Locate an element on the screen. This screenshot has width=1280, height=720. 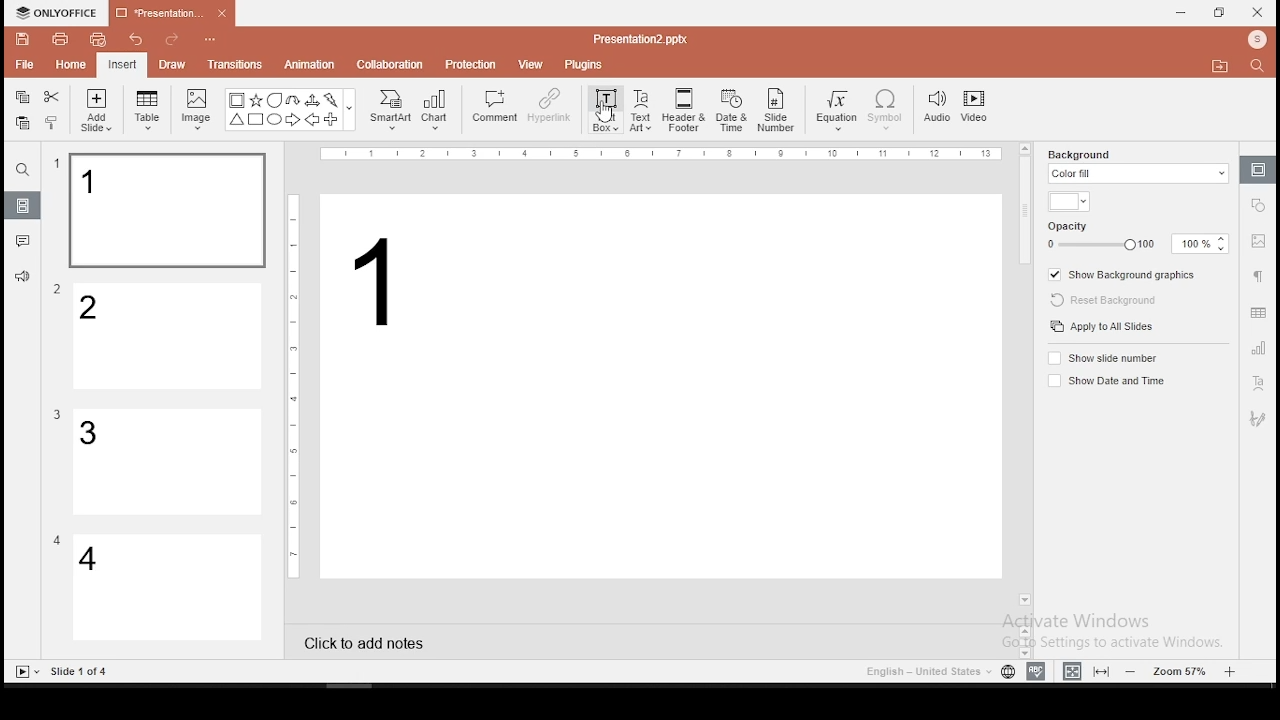
Bordered Box is located at coordinates (237, 100).